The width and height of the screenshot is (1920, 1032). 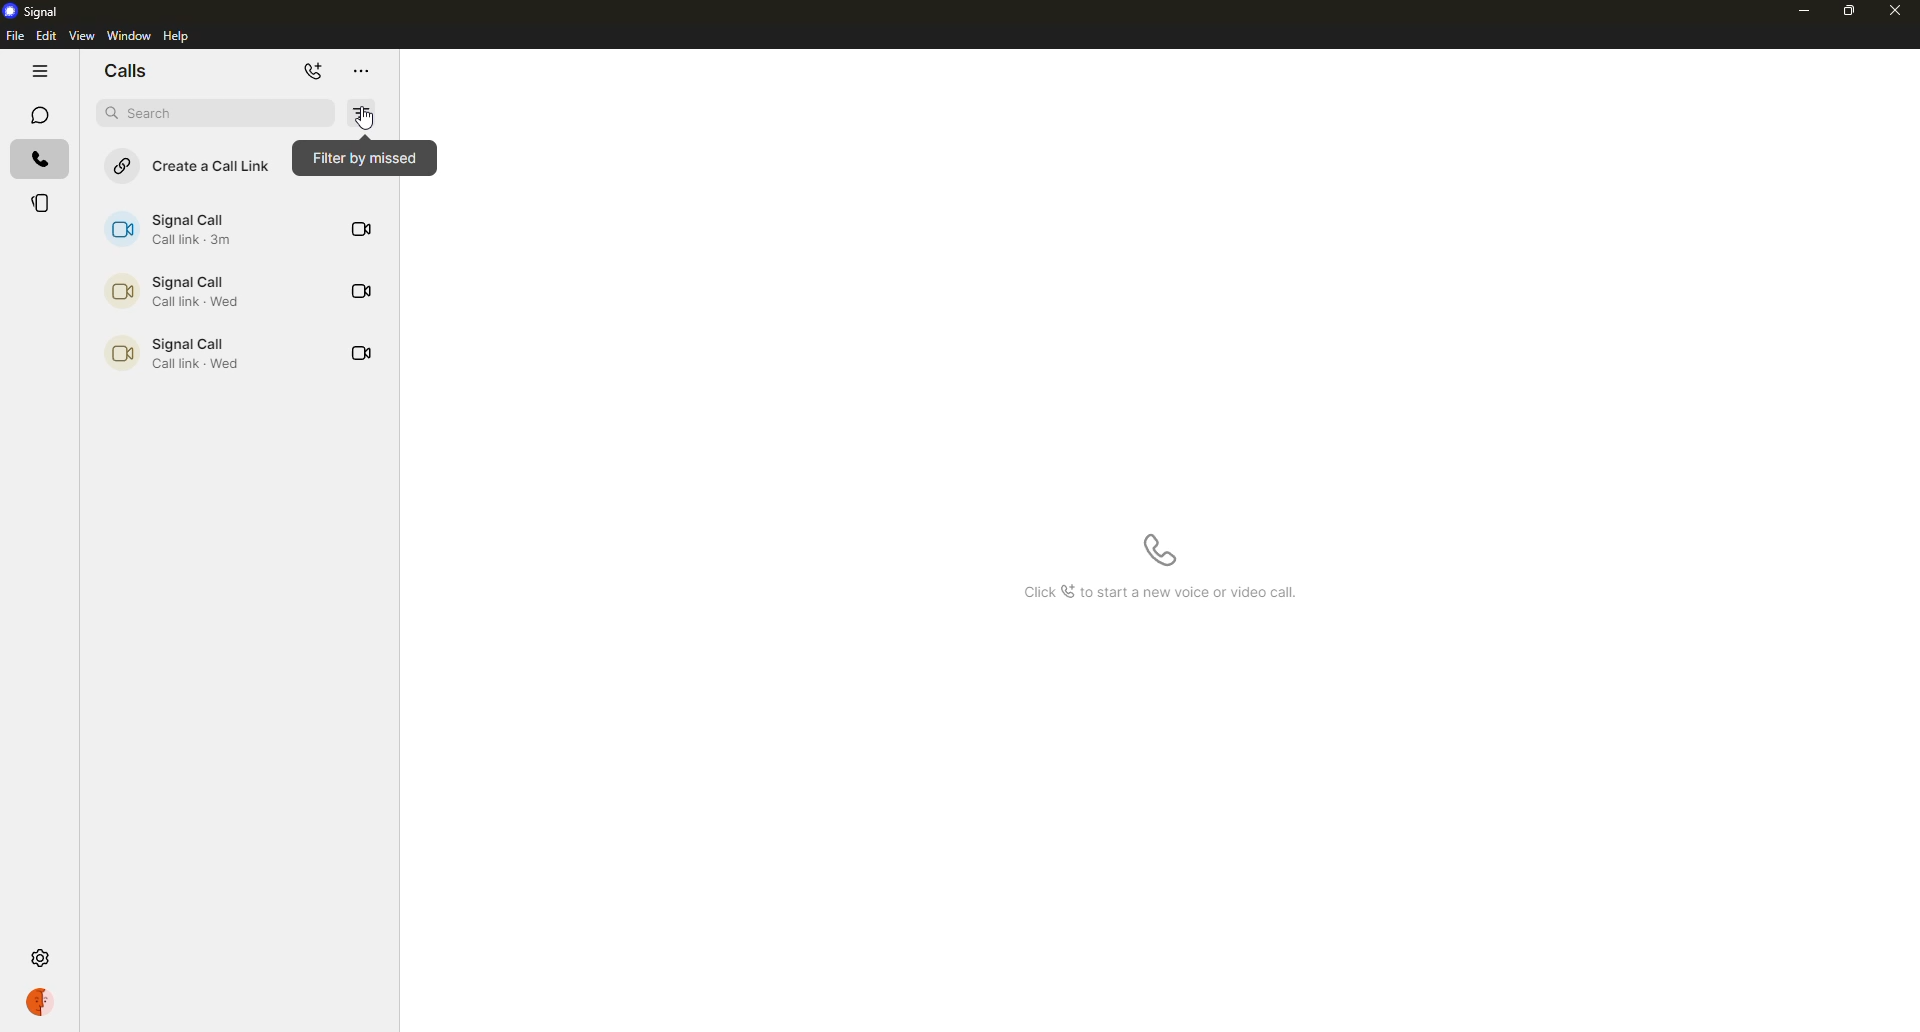 I want to click on hide tabs, so click(x=40, y=72).